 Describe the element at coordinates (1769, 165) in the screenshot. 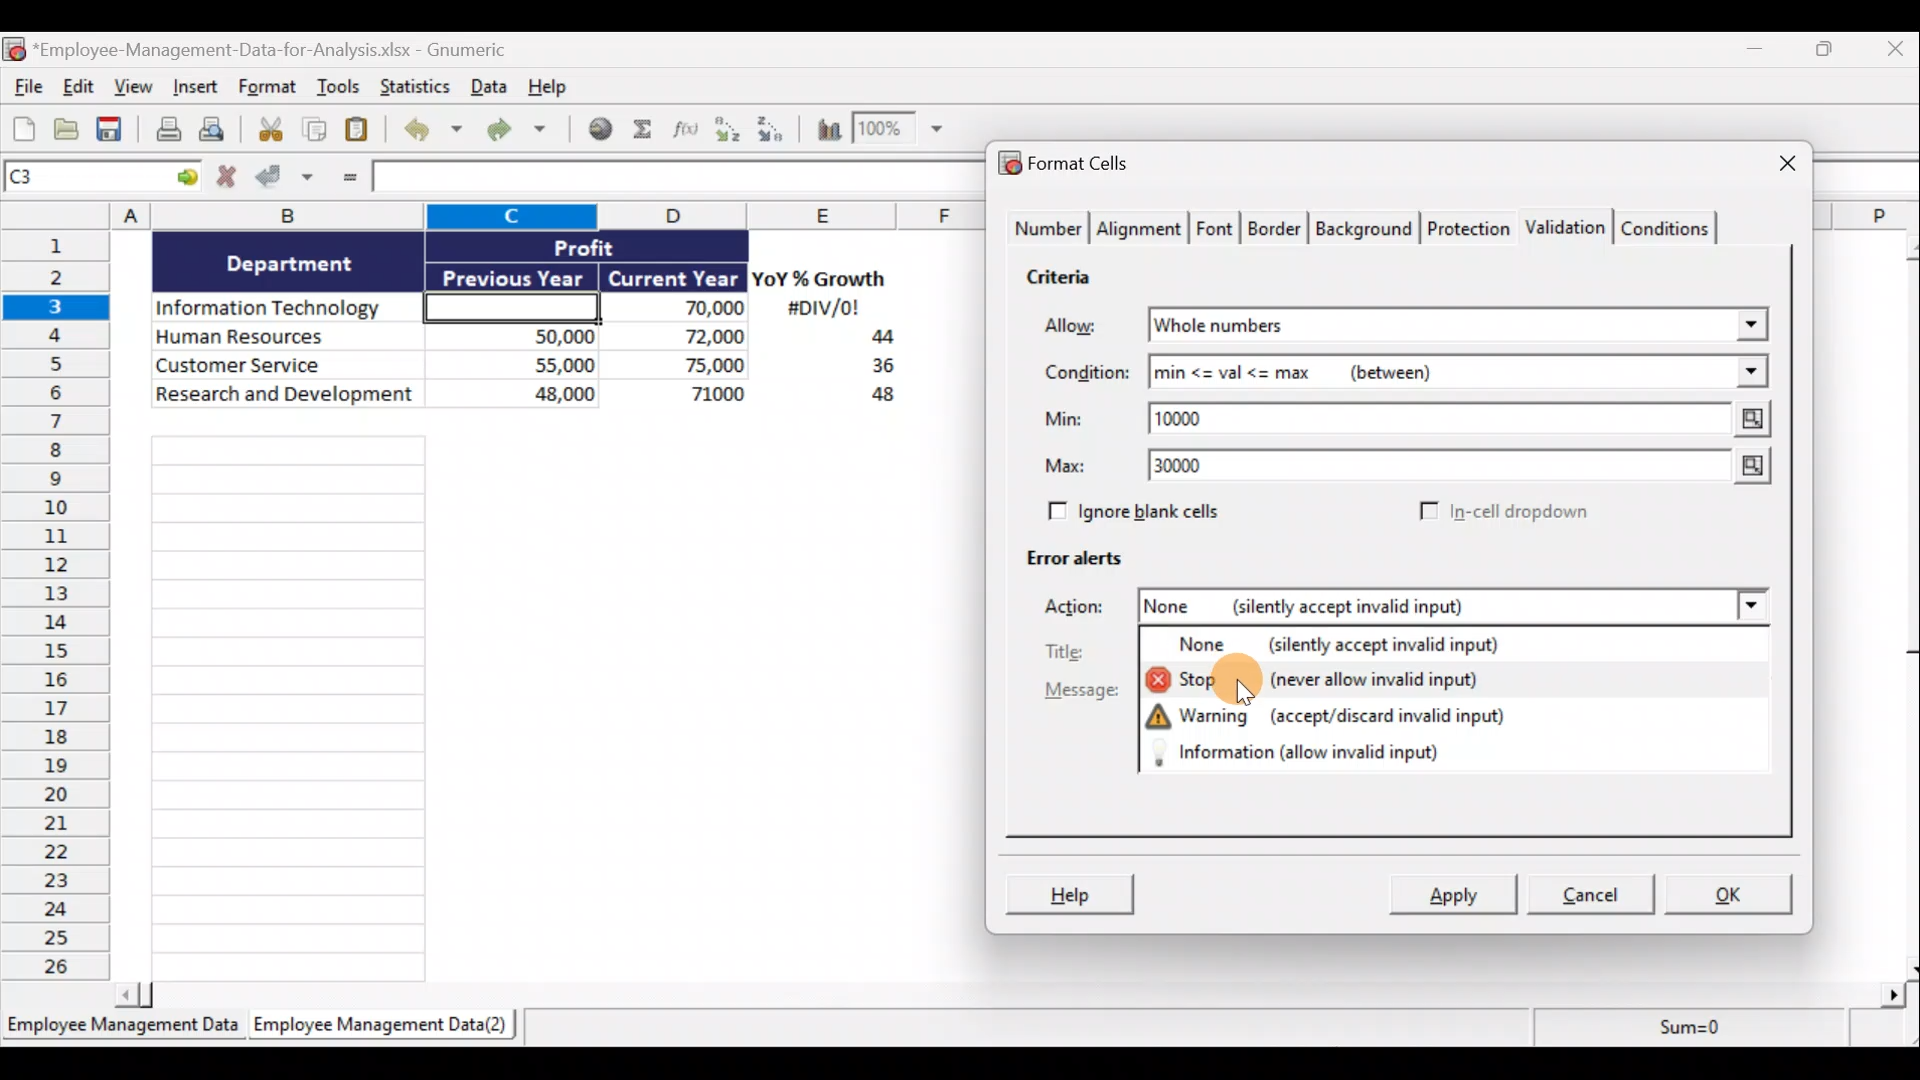

I see `Close` at that location.